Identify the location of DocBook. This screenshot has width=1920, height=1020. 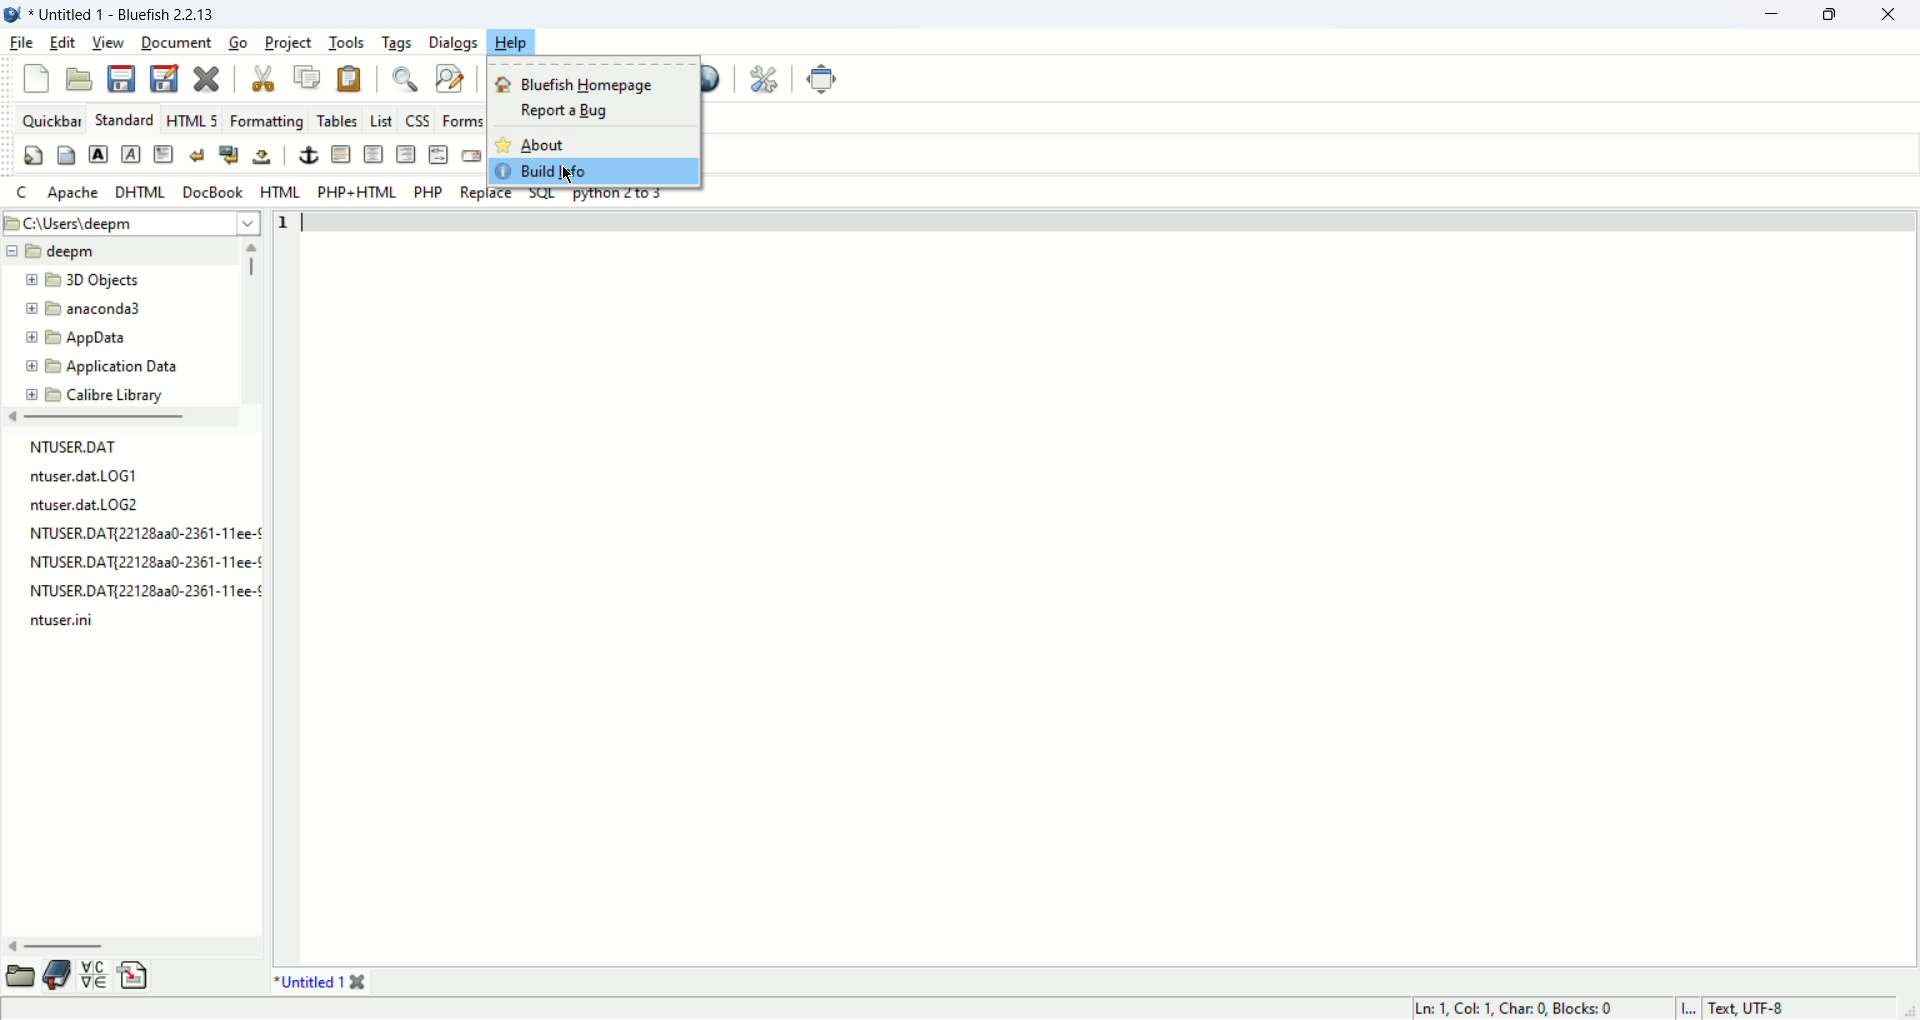
(211, 193).